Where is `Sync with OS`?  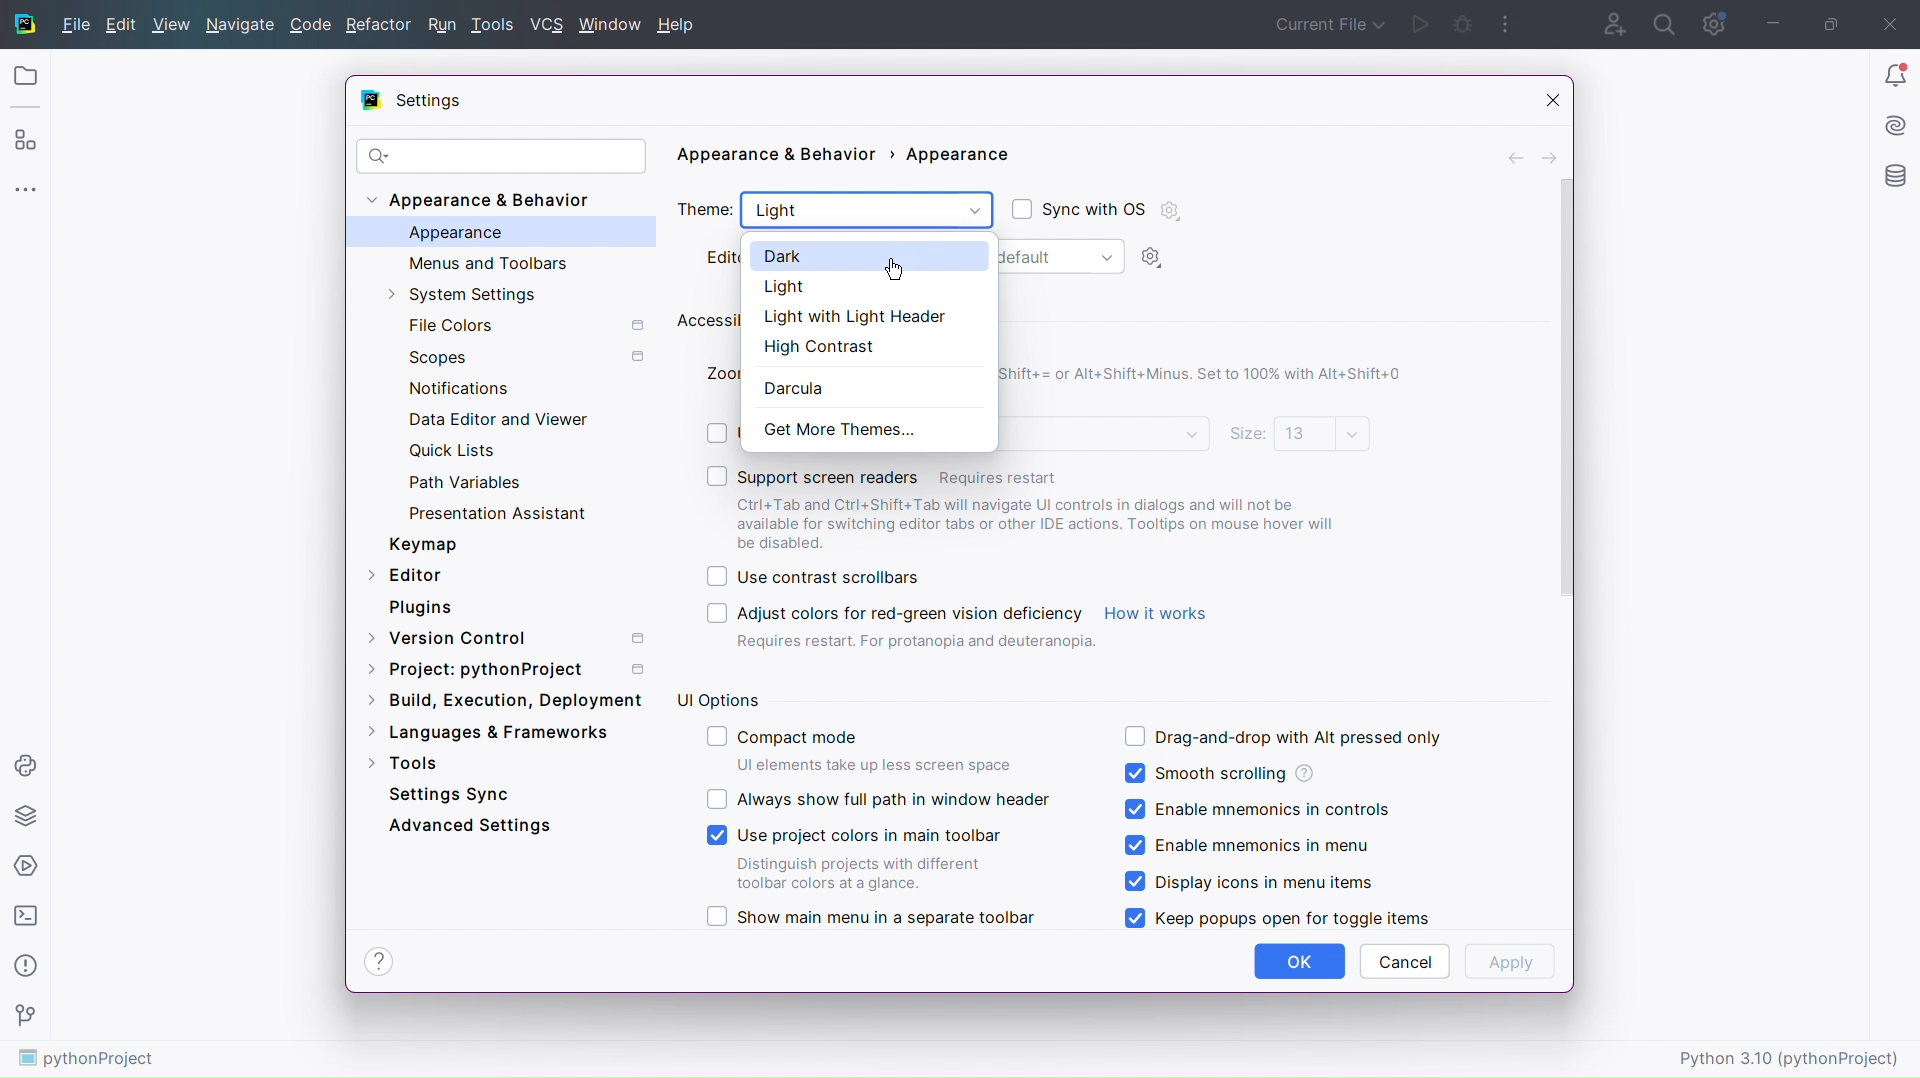
Sync with OS is located at coordinates (1078, 207).